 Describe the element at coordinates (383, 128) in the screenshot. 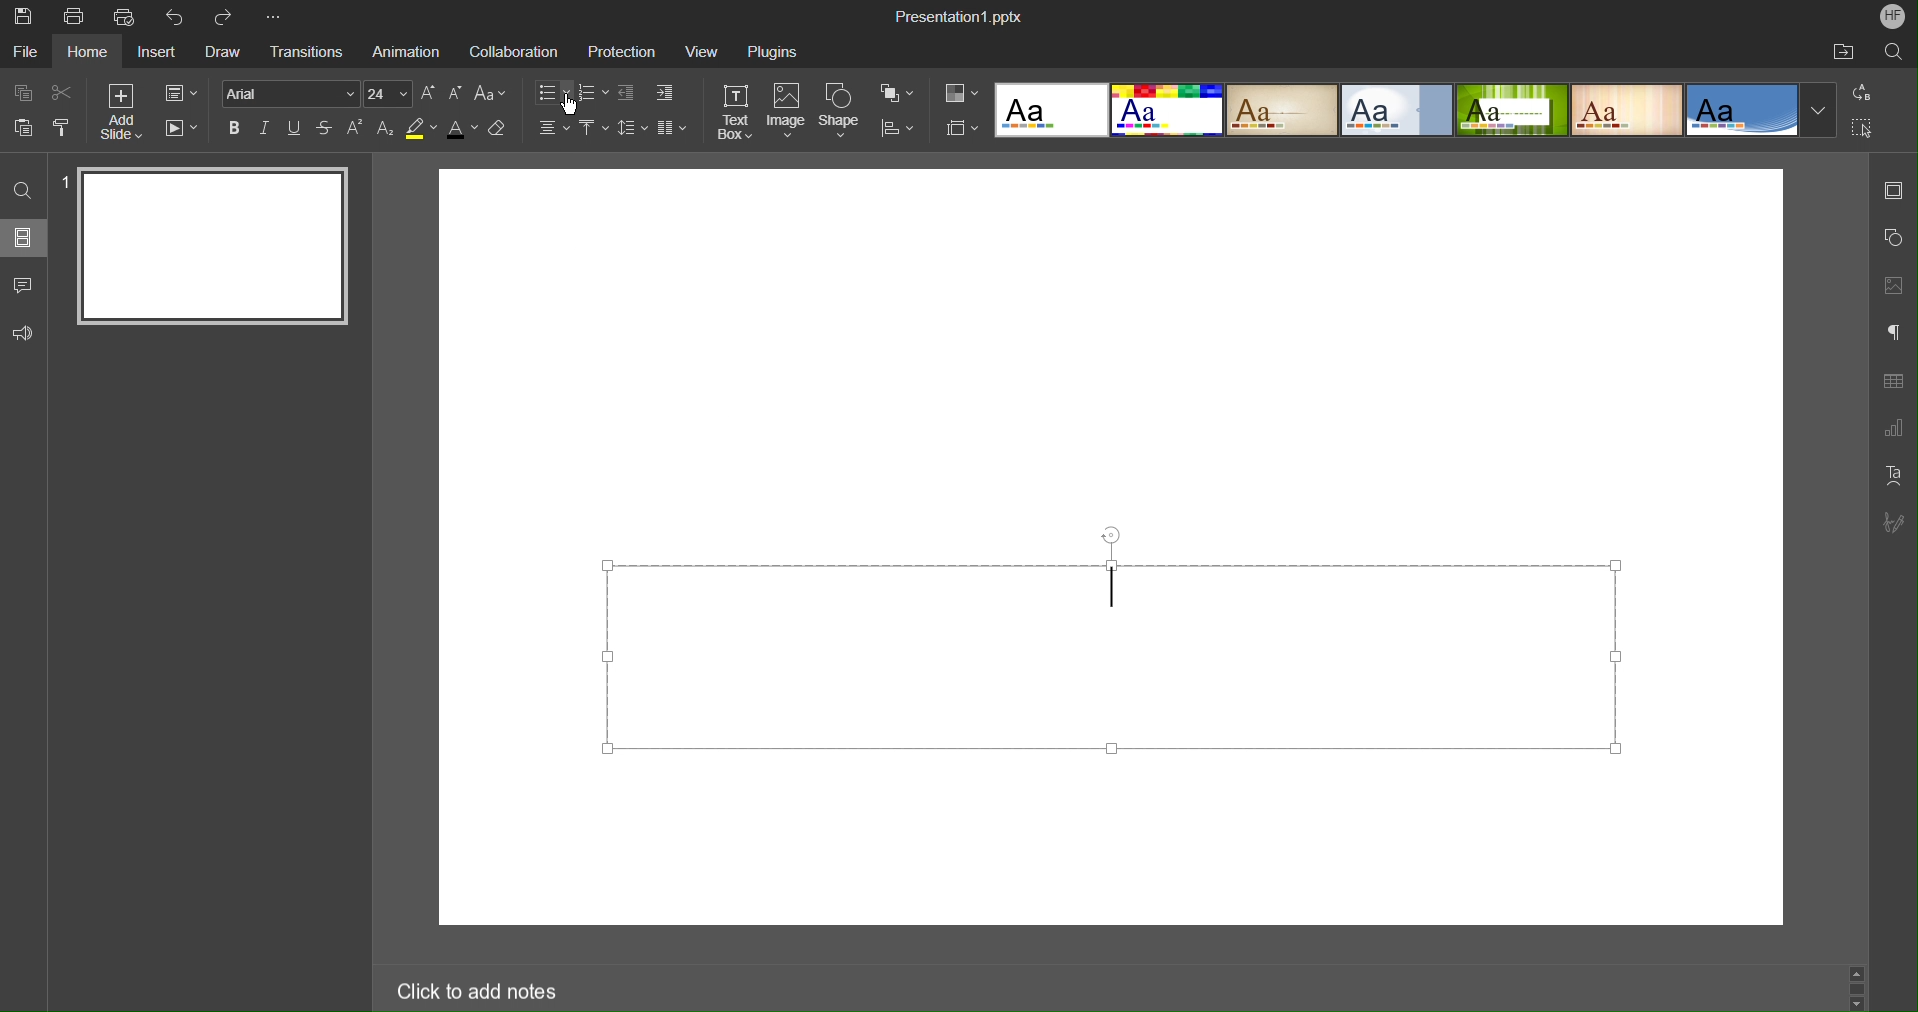

I see `Subscript` at that location.